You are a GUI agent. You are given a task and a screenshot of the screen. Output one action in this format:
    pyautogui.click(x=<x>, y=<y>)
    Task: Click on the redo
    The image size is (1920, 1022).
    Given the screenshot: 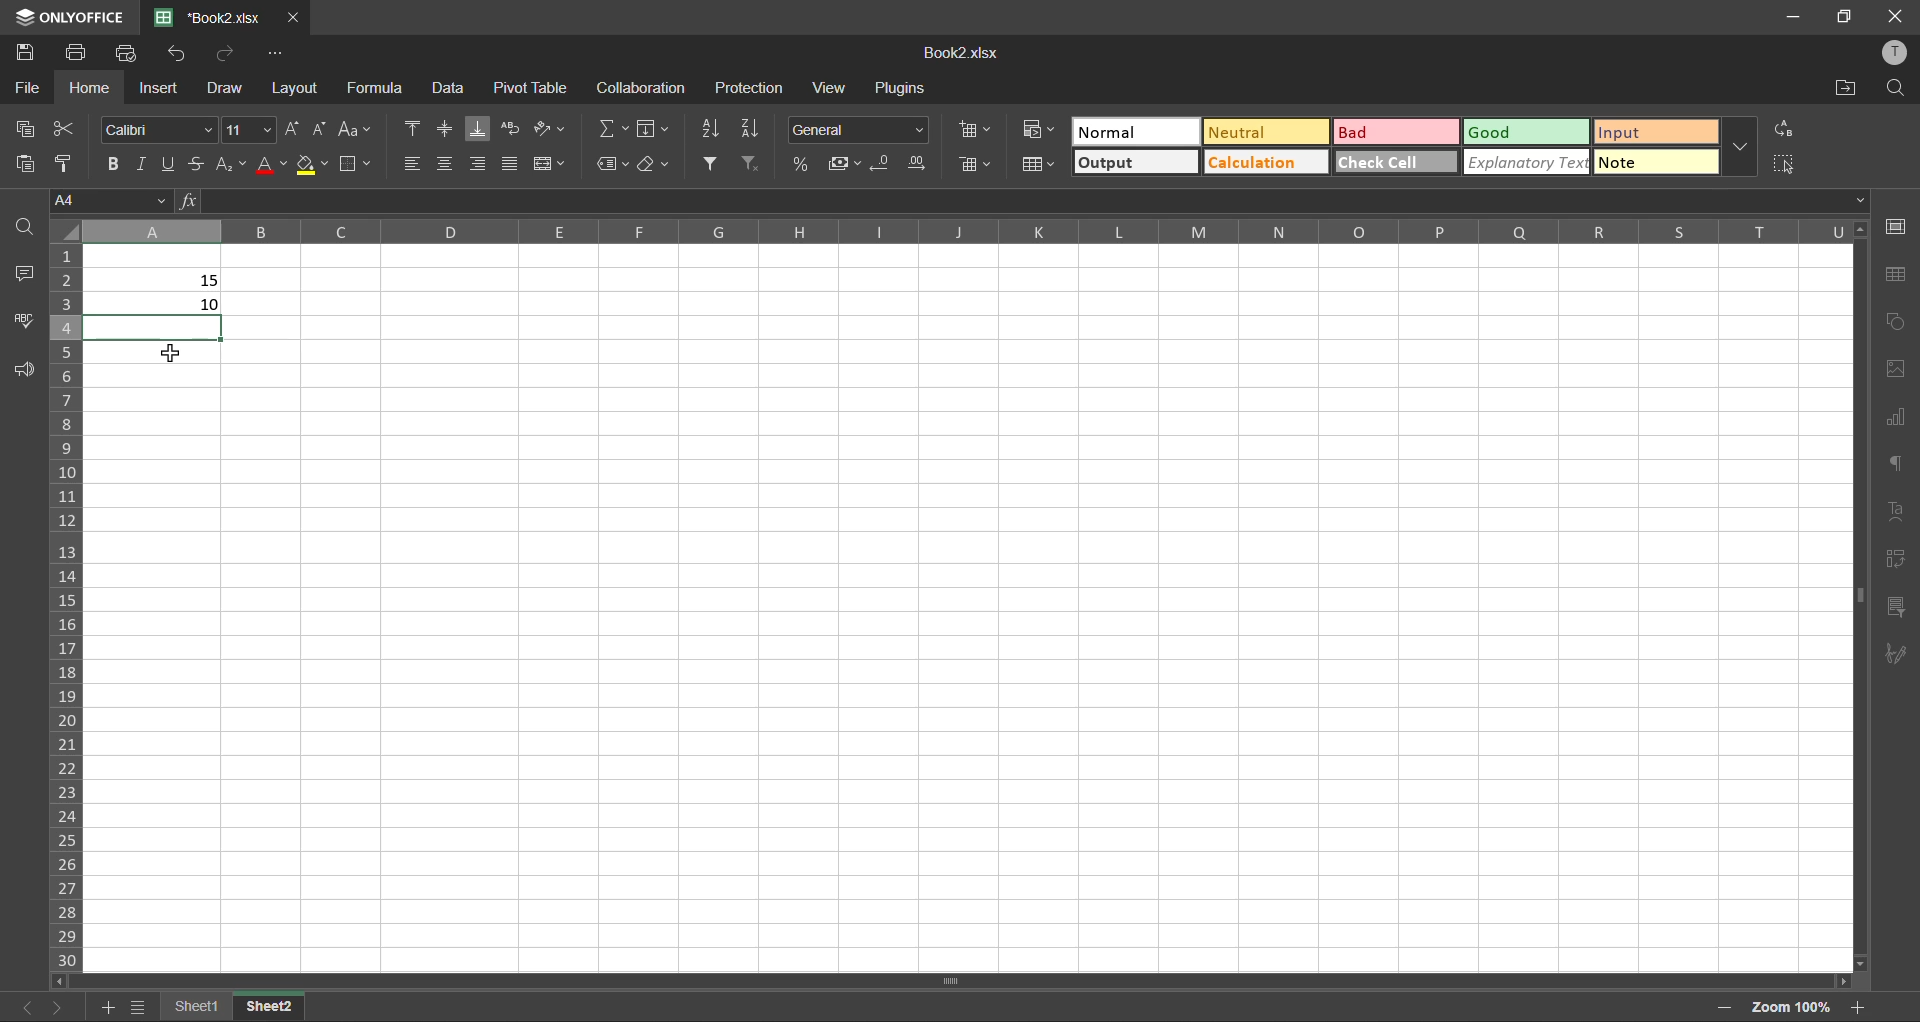 What is the action you would take?
    pyautogui.click(x=218, y=52)
    